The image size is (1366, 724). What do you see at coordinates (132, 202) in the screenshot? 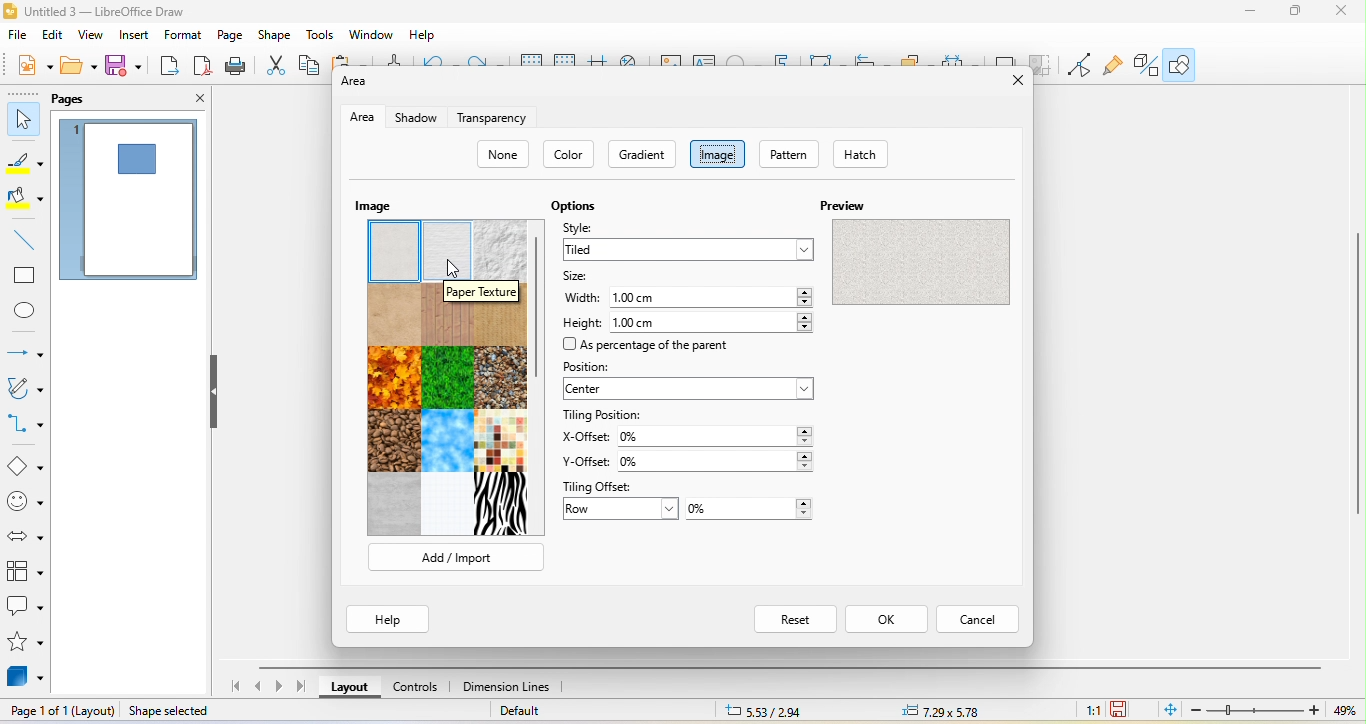
I see `page 1` at bounding box center [132, 202].